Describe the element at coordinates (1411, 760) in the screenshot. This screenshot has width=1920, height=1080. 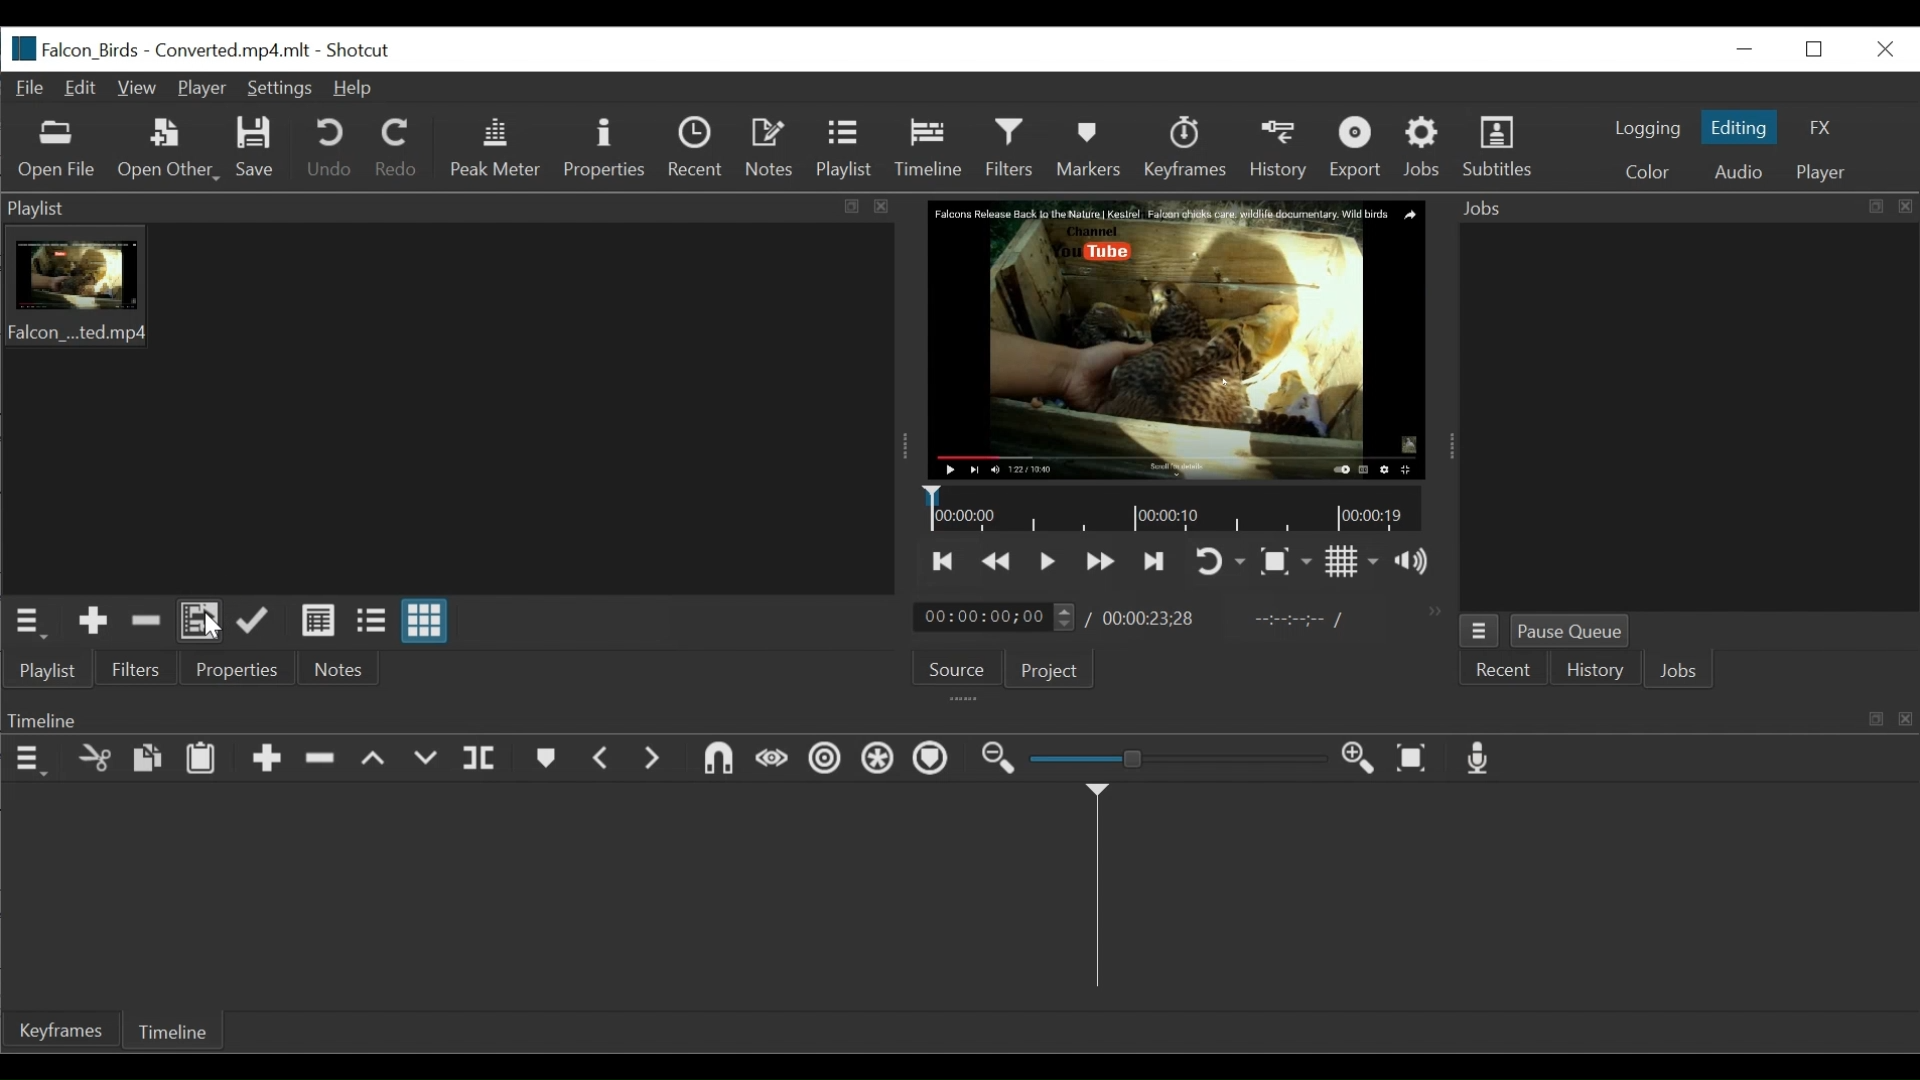
I see `Zoom timeline to fit` at that location.